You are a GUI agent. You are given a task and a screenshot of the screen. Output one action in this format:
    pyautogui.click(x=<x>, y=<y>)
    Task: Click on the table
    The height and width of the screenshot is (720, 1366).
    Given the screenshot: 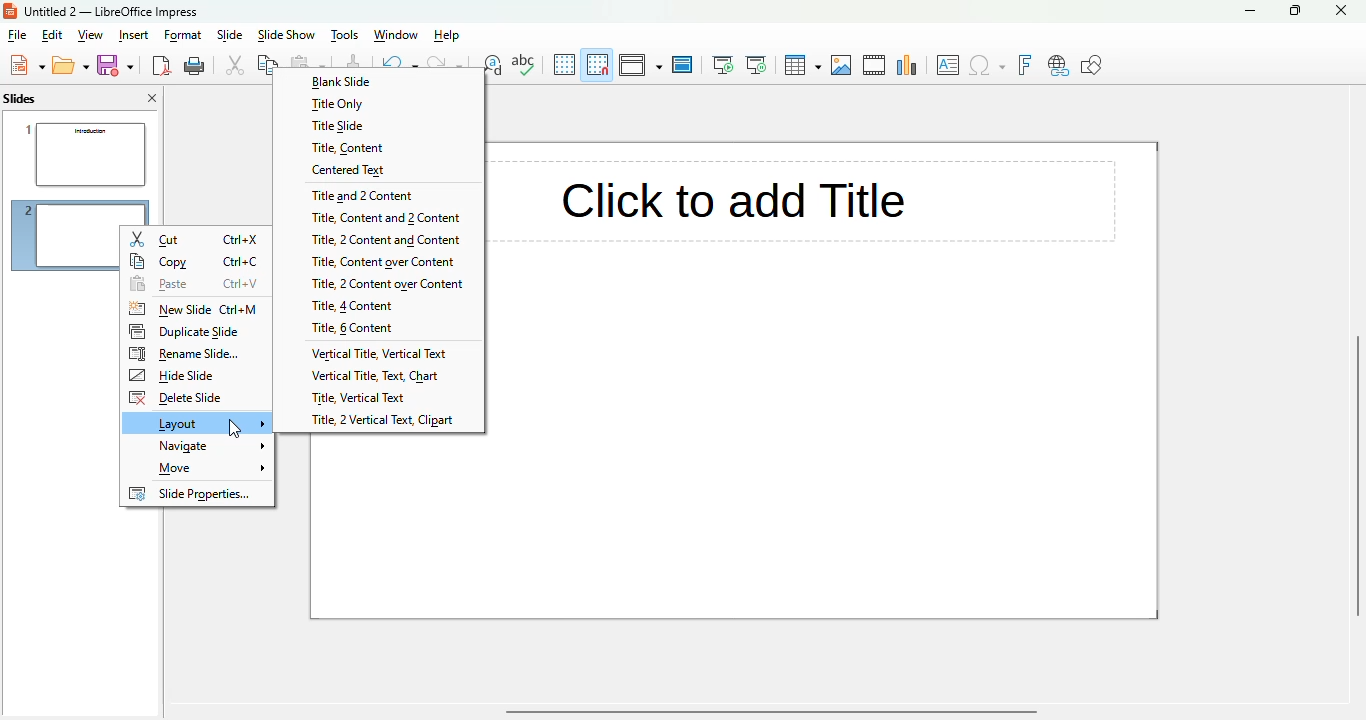 What is the action you would take?
    pyautogui.click(x=802, y=65)
    